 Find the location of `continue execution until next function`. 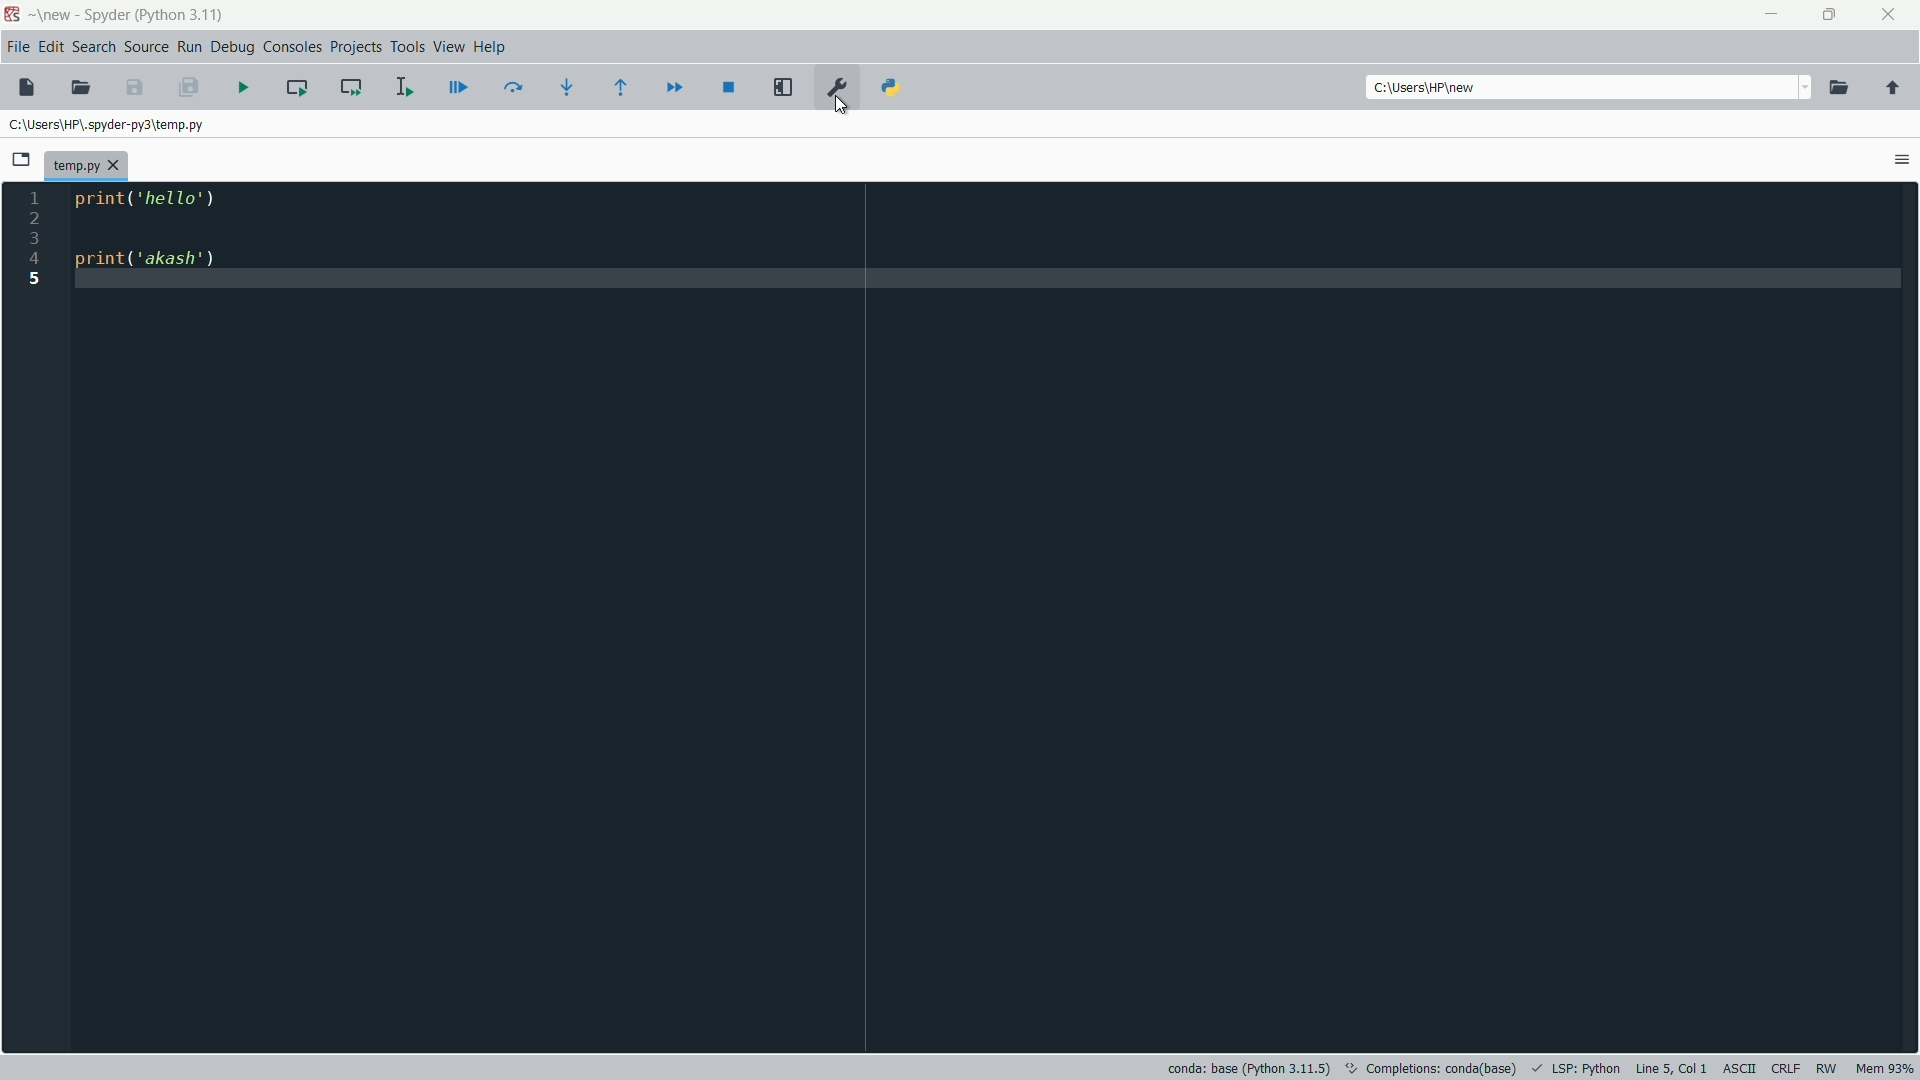

continue execution until next function is located at coordinates (625, 87).